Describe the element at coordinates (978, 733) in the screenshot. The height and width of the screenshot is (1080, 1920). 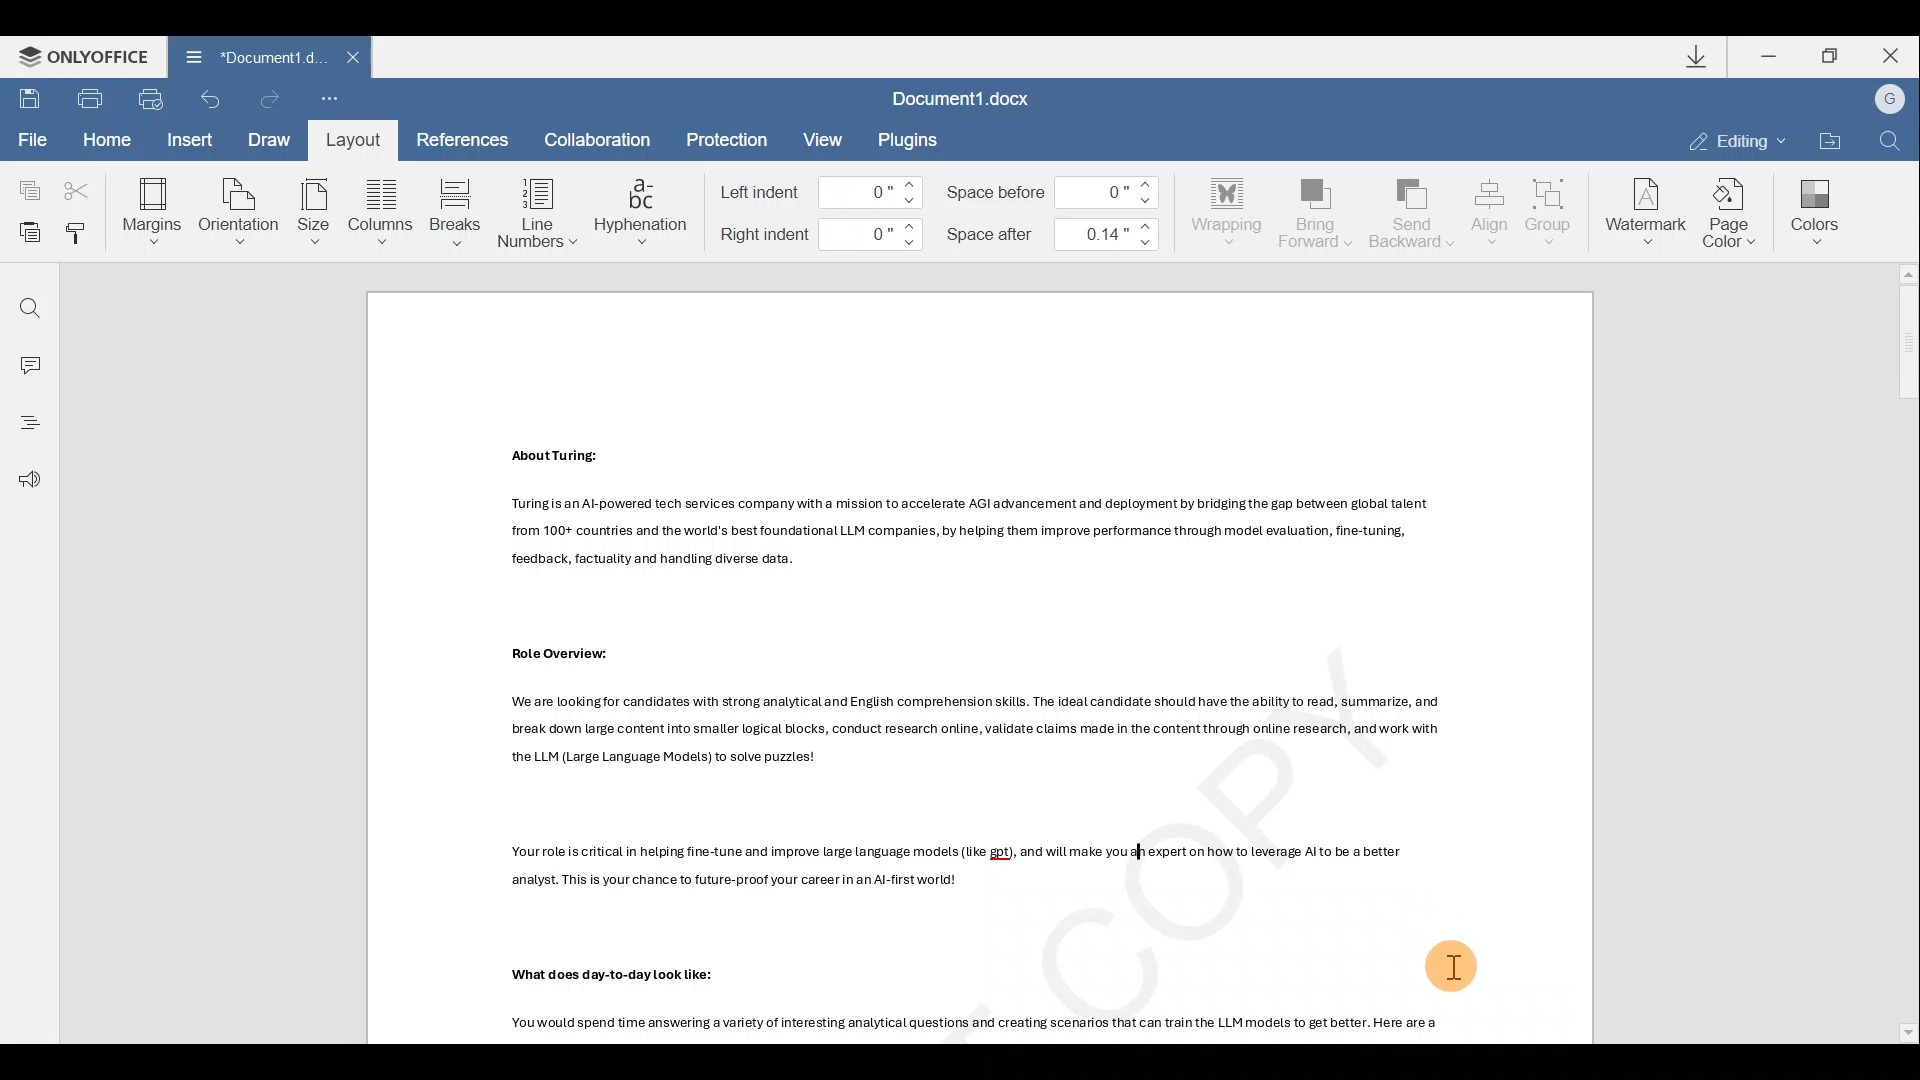
I see `` at that location.